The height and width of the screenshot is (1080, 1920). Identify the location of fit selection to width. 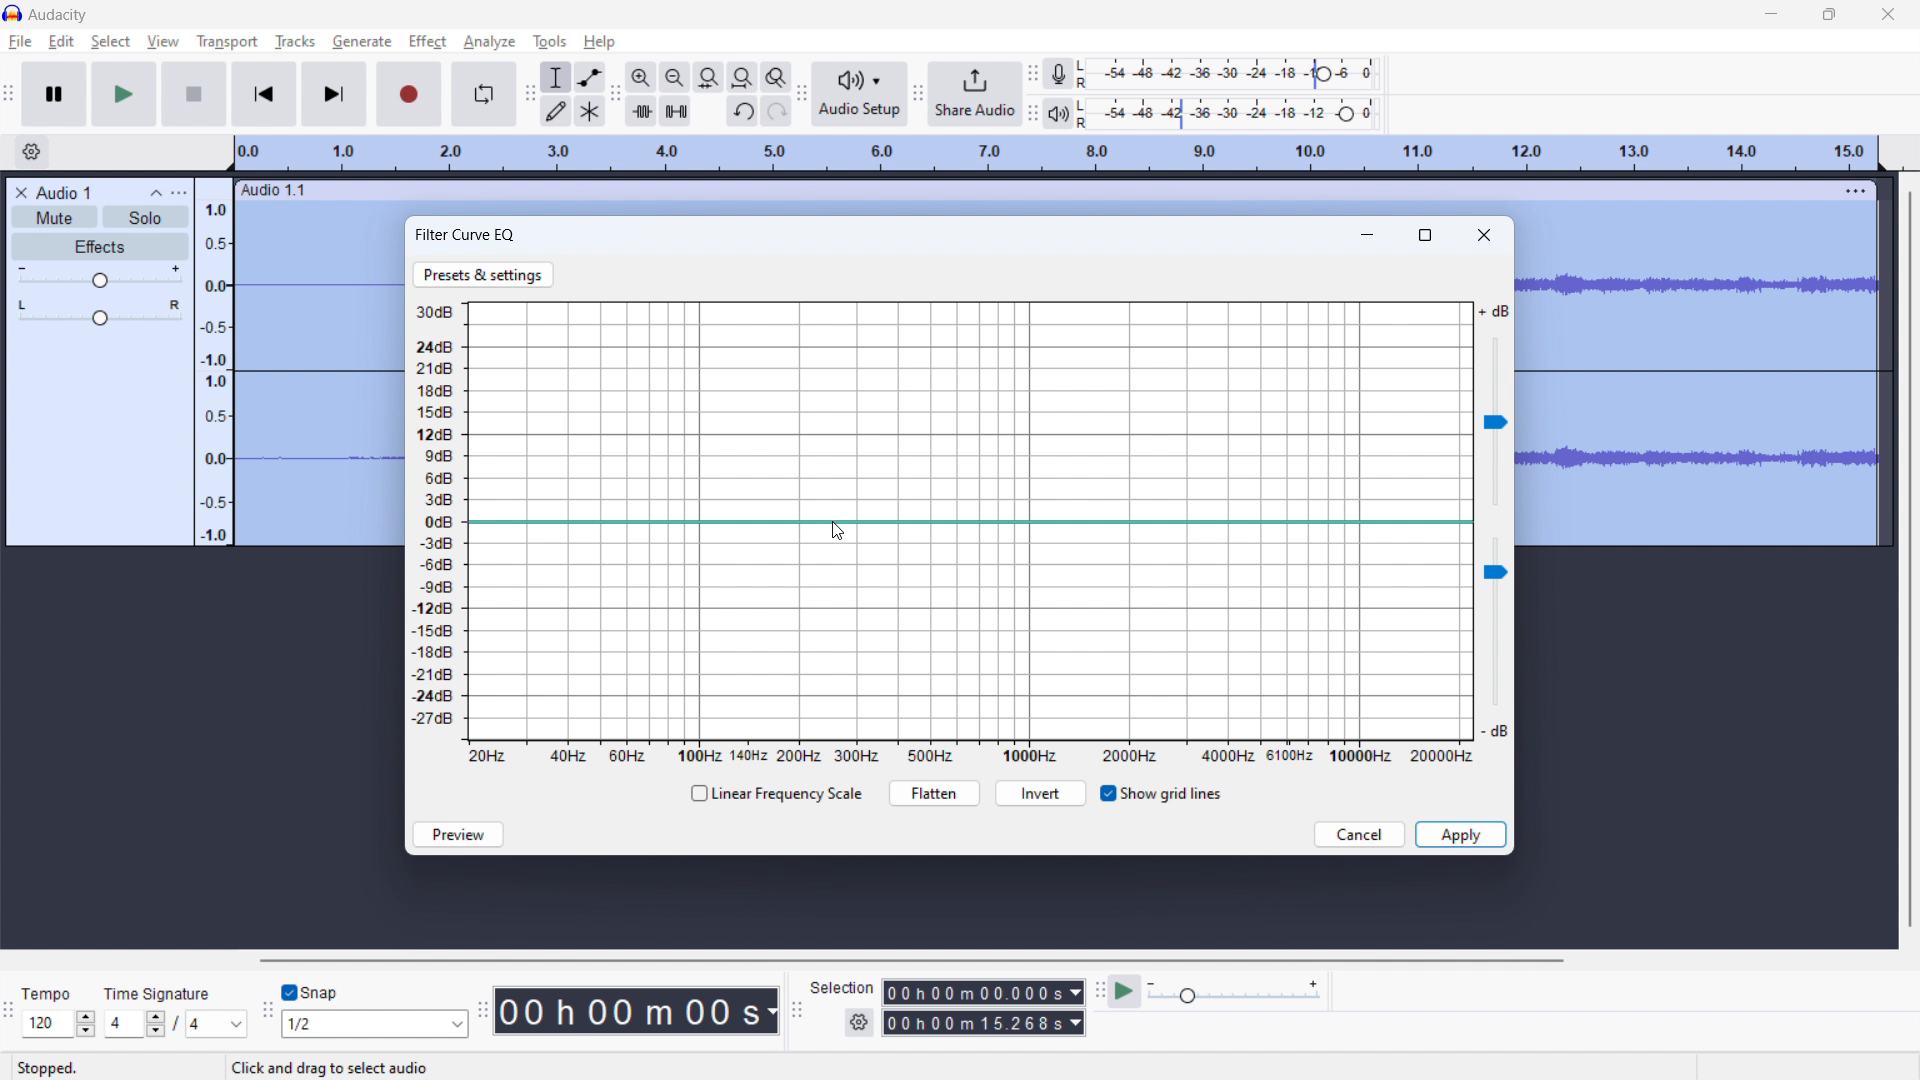
(708, 77).